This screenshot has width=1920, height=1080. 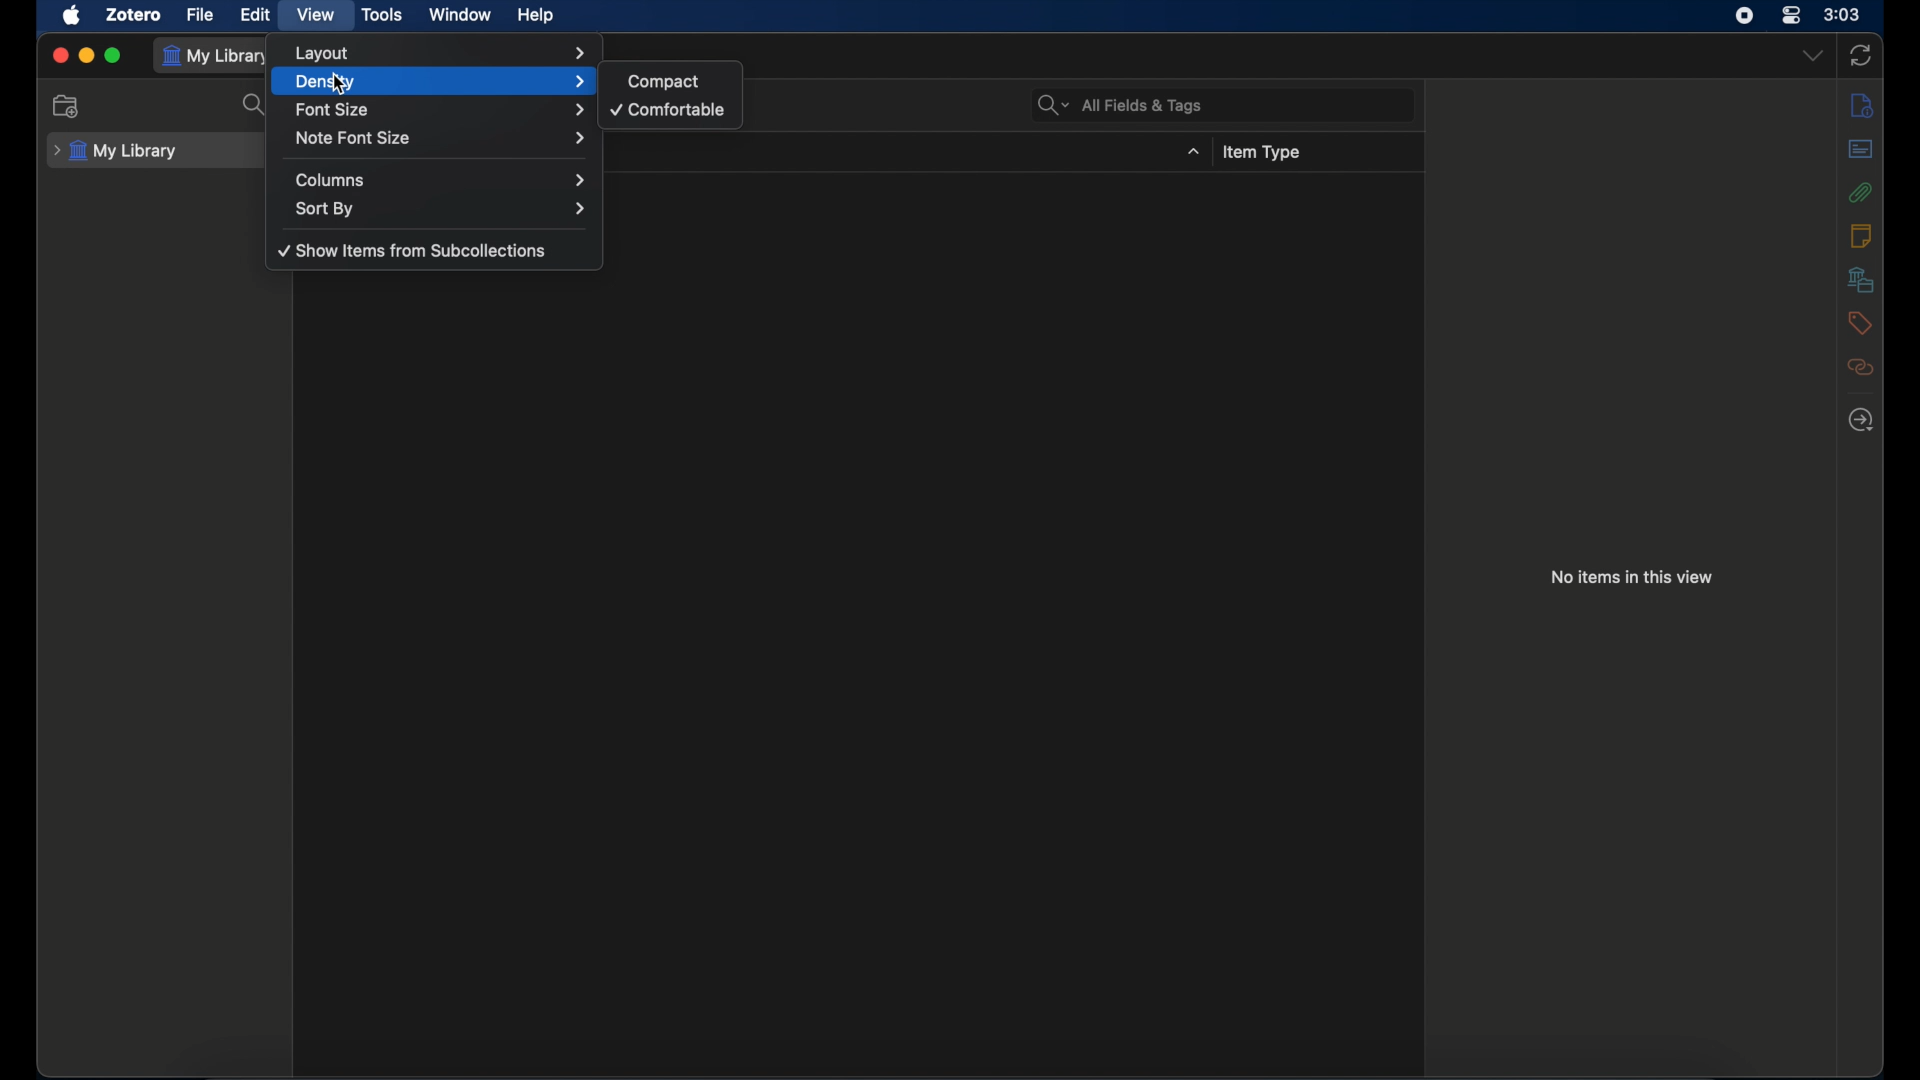 I want to click on info, so click(x=1862, y=107).